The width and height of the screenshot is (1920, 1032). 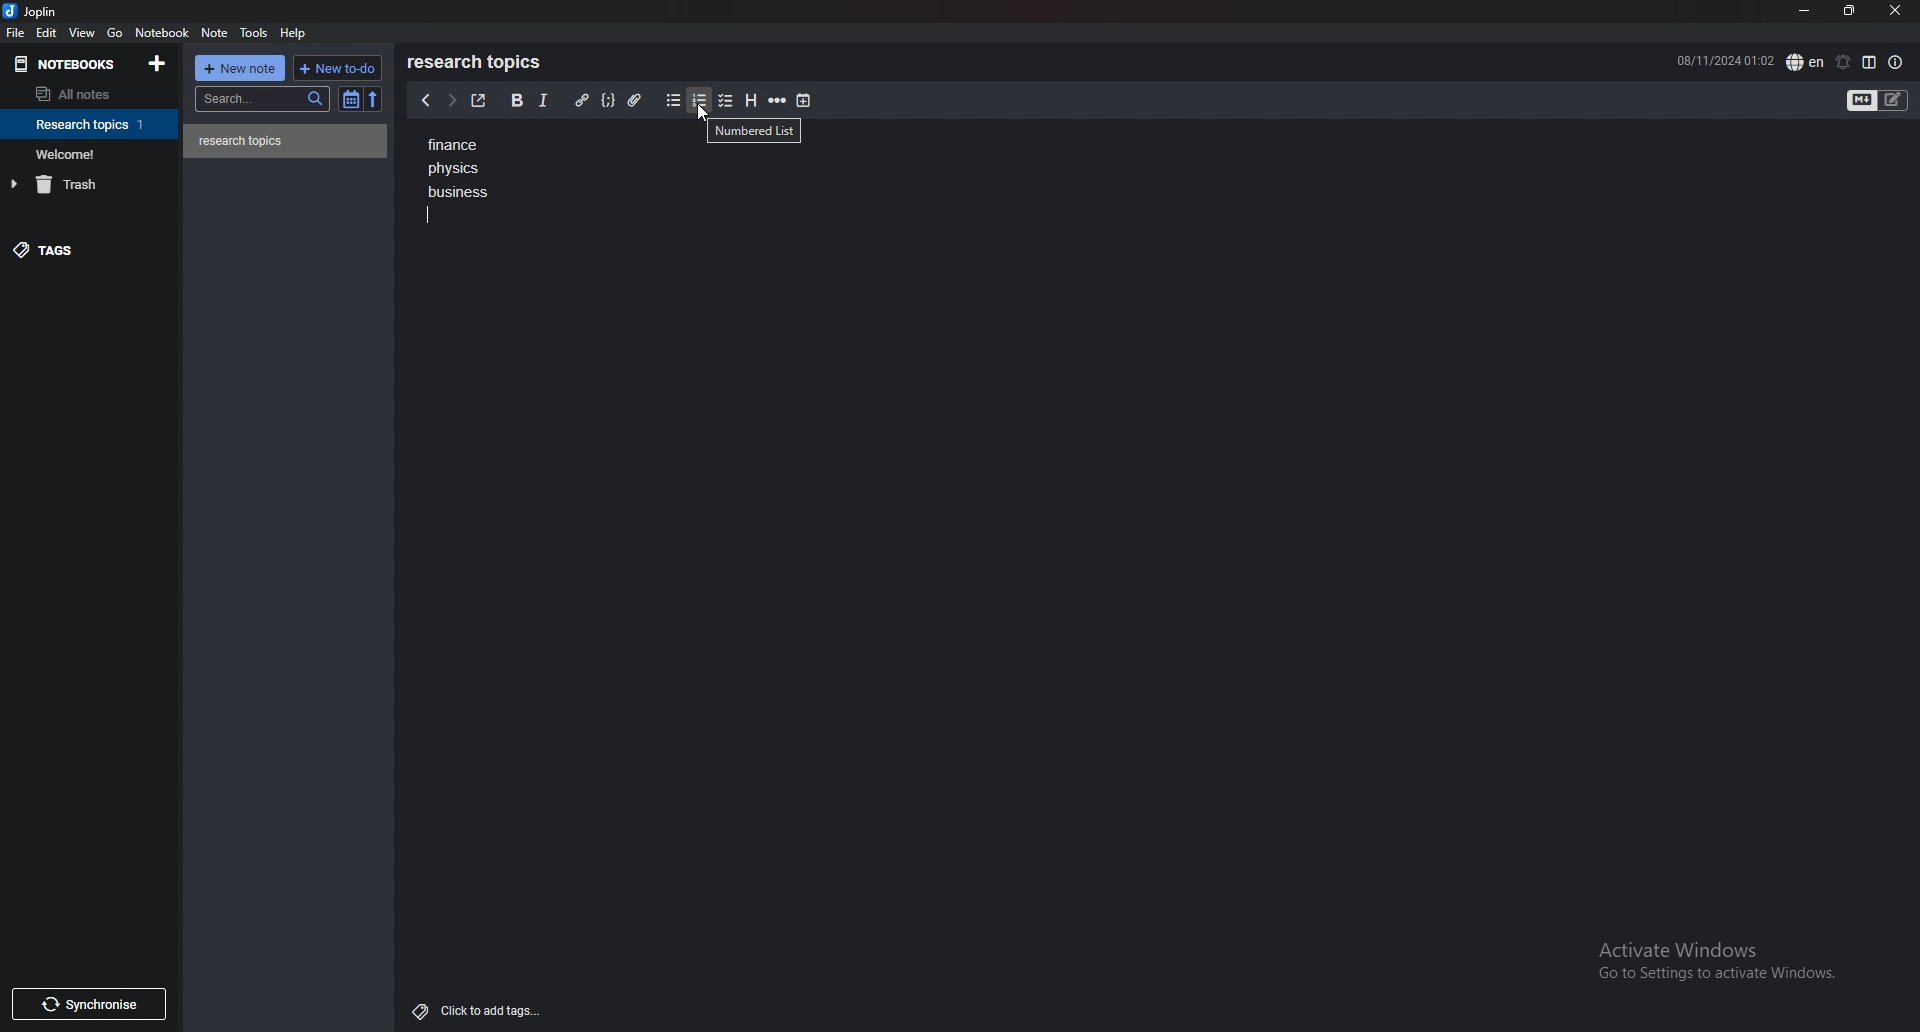 What do you see at coordinates (779, 101) in the screenshot?
I see `horizontal rule` at bounding box center [779, 101].